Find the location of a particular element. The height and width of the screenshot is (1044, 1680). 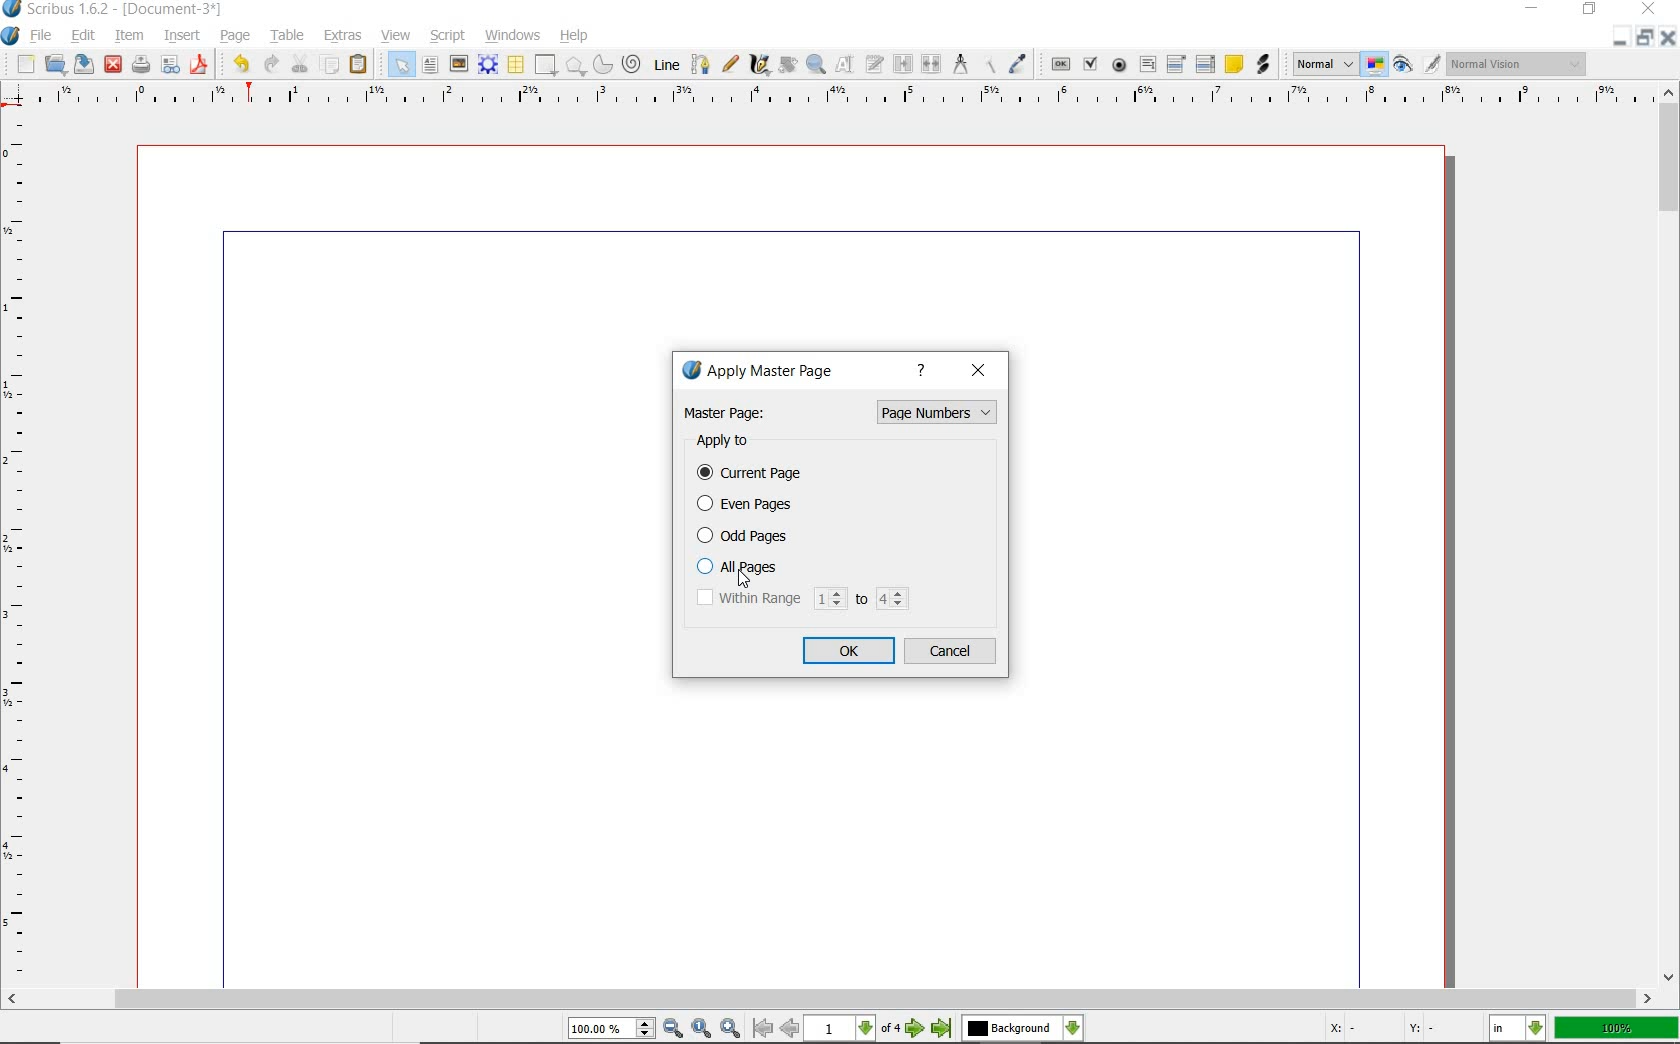

arc is located at coordinates (601, 64).